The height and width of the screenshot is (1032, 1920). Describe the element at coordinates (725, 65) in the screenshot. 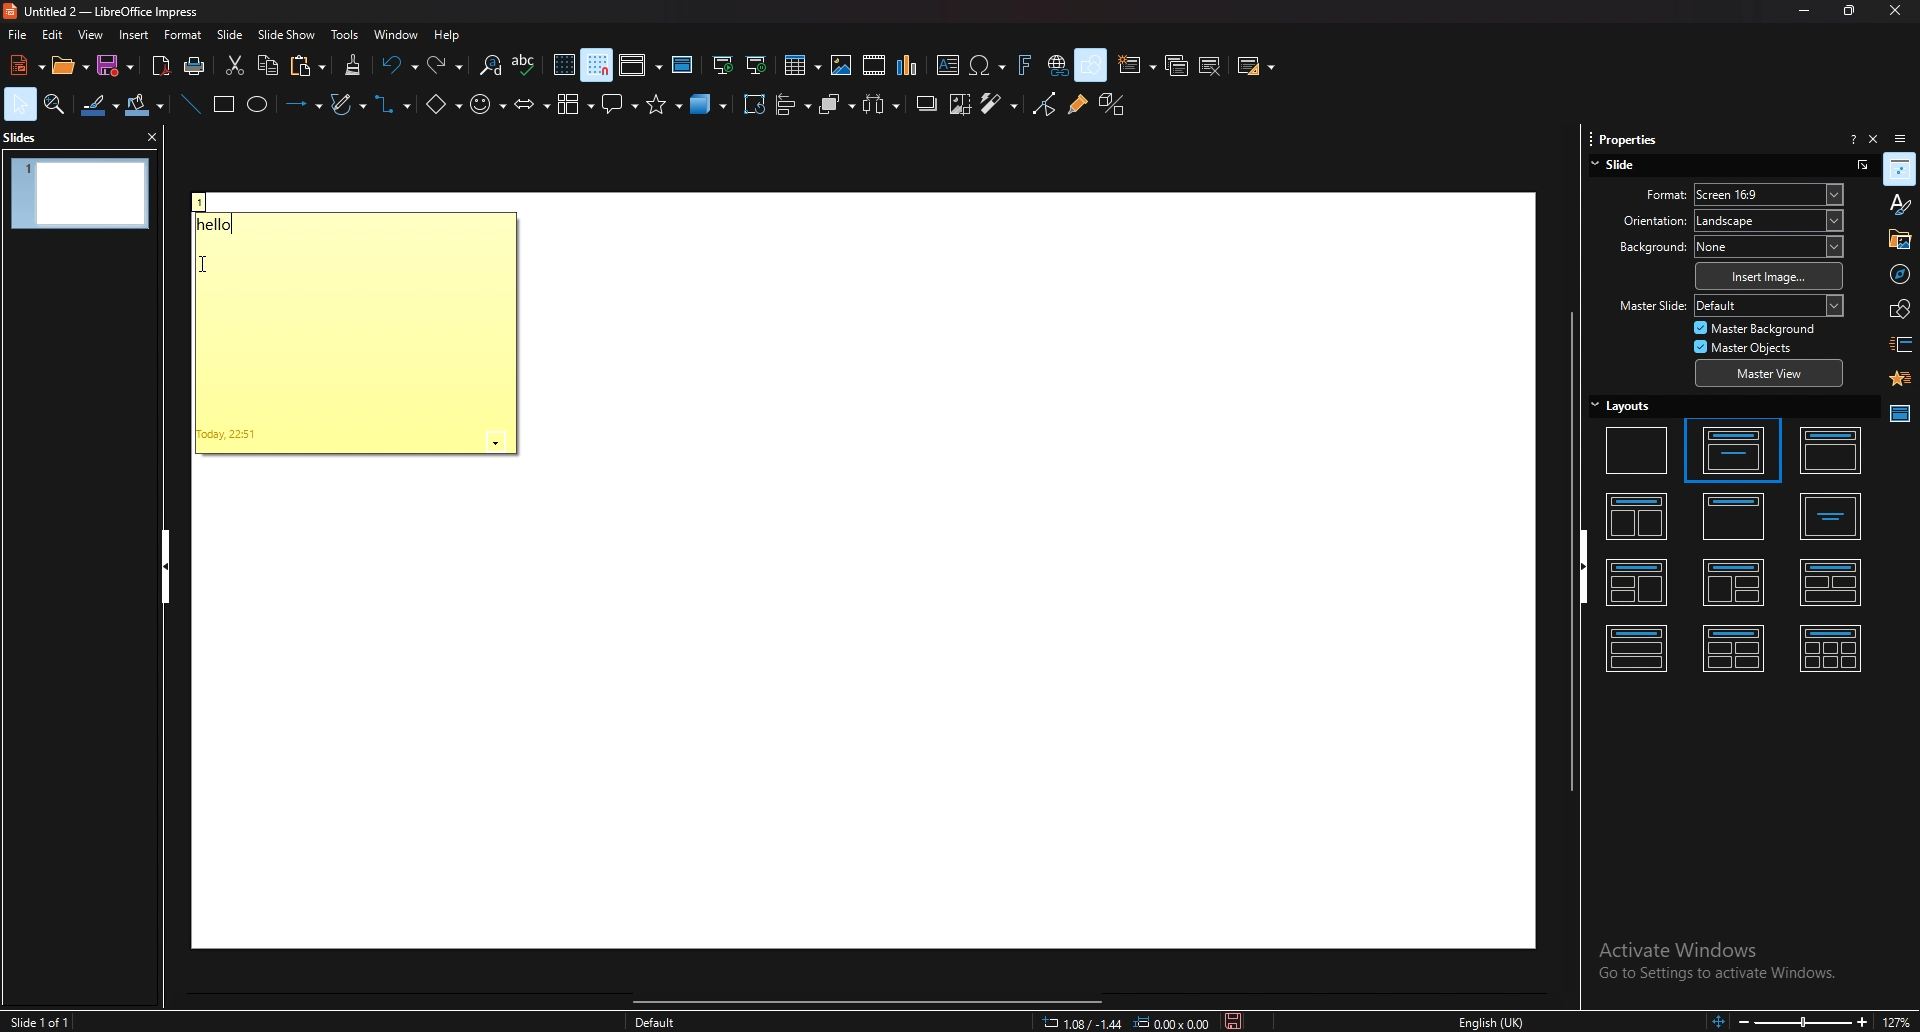

I see `start from first slide` at that location.